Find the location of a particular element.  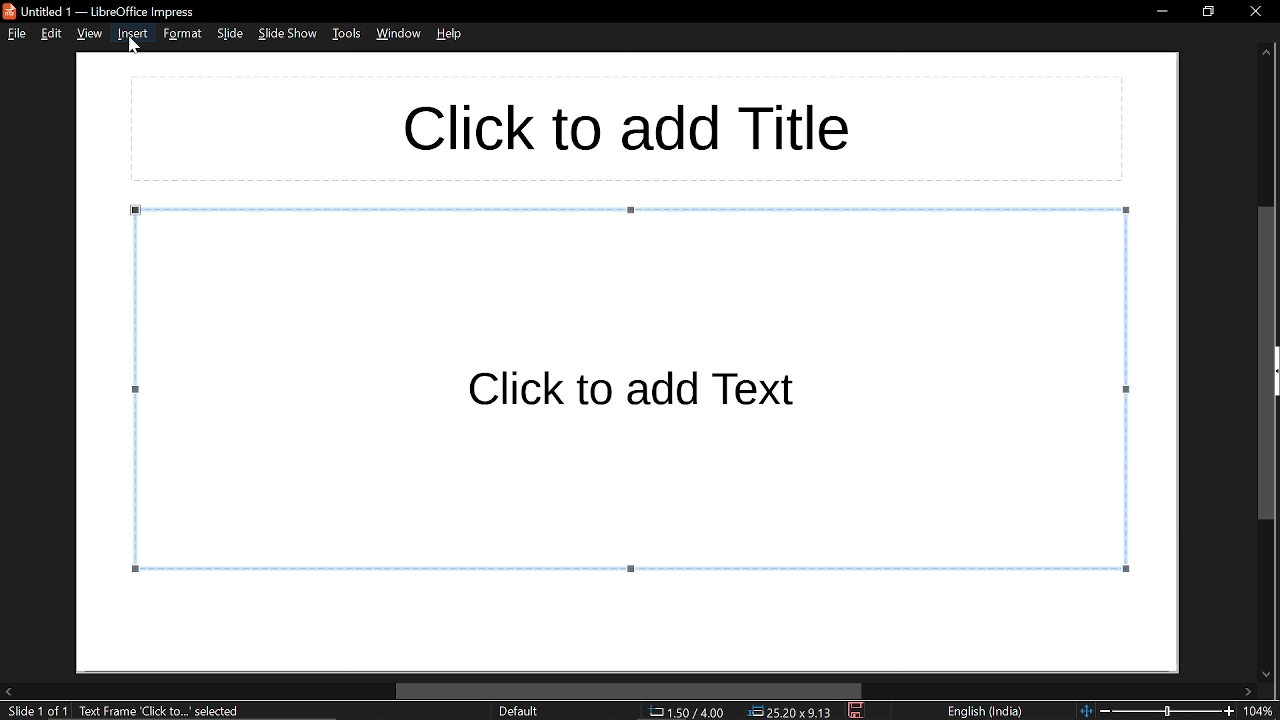

text frame "Click to.." selected is located at coordinates (162, 712).